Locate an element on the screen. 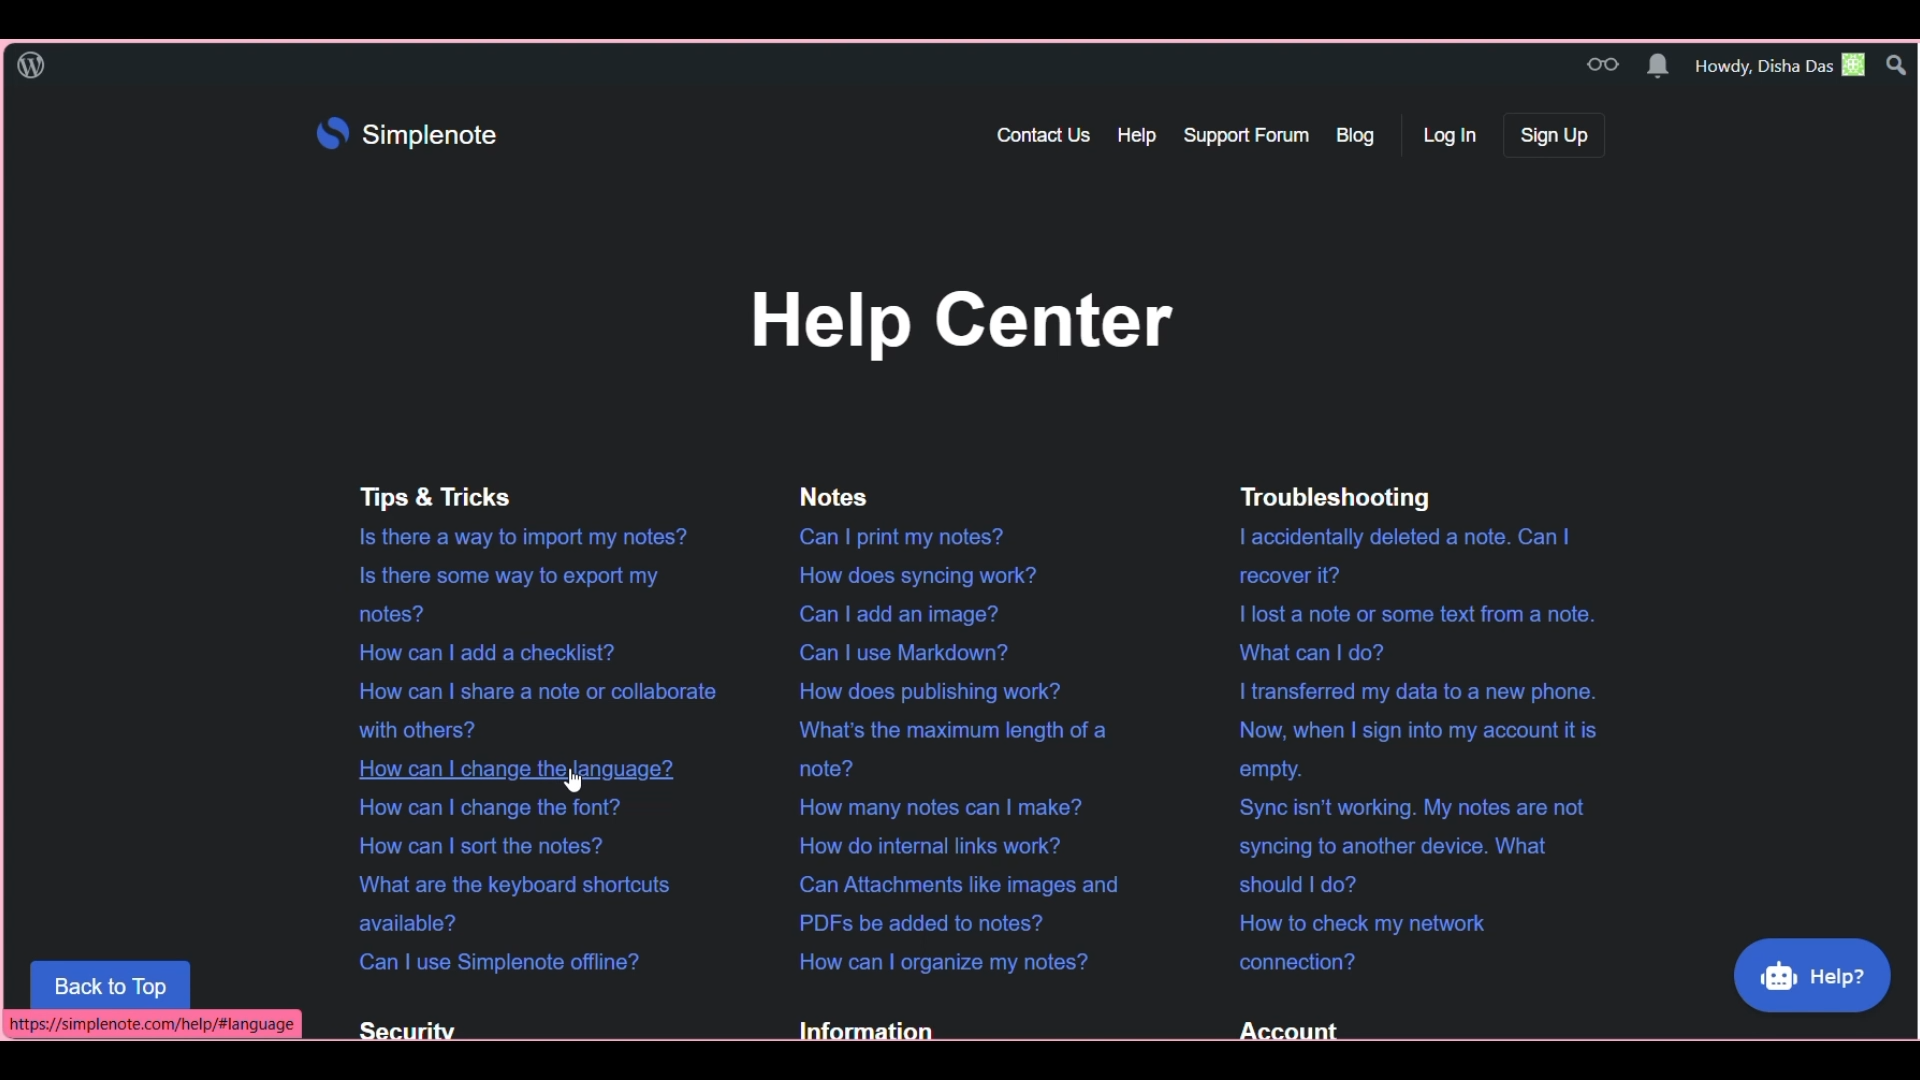 The height and width of the screenshot is (1080, 1920). Help is located at coordinates (1813, 976).